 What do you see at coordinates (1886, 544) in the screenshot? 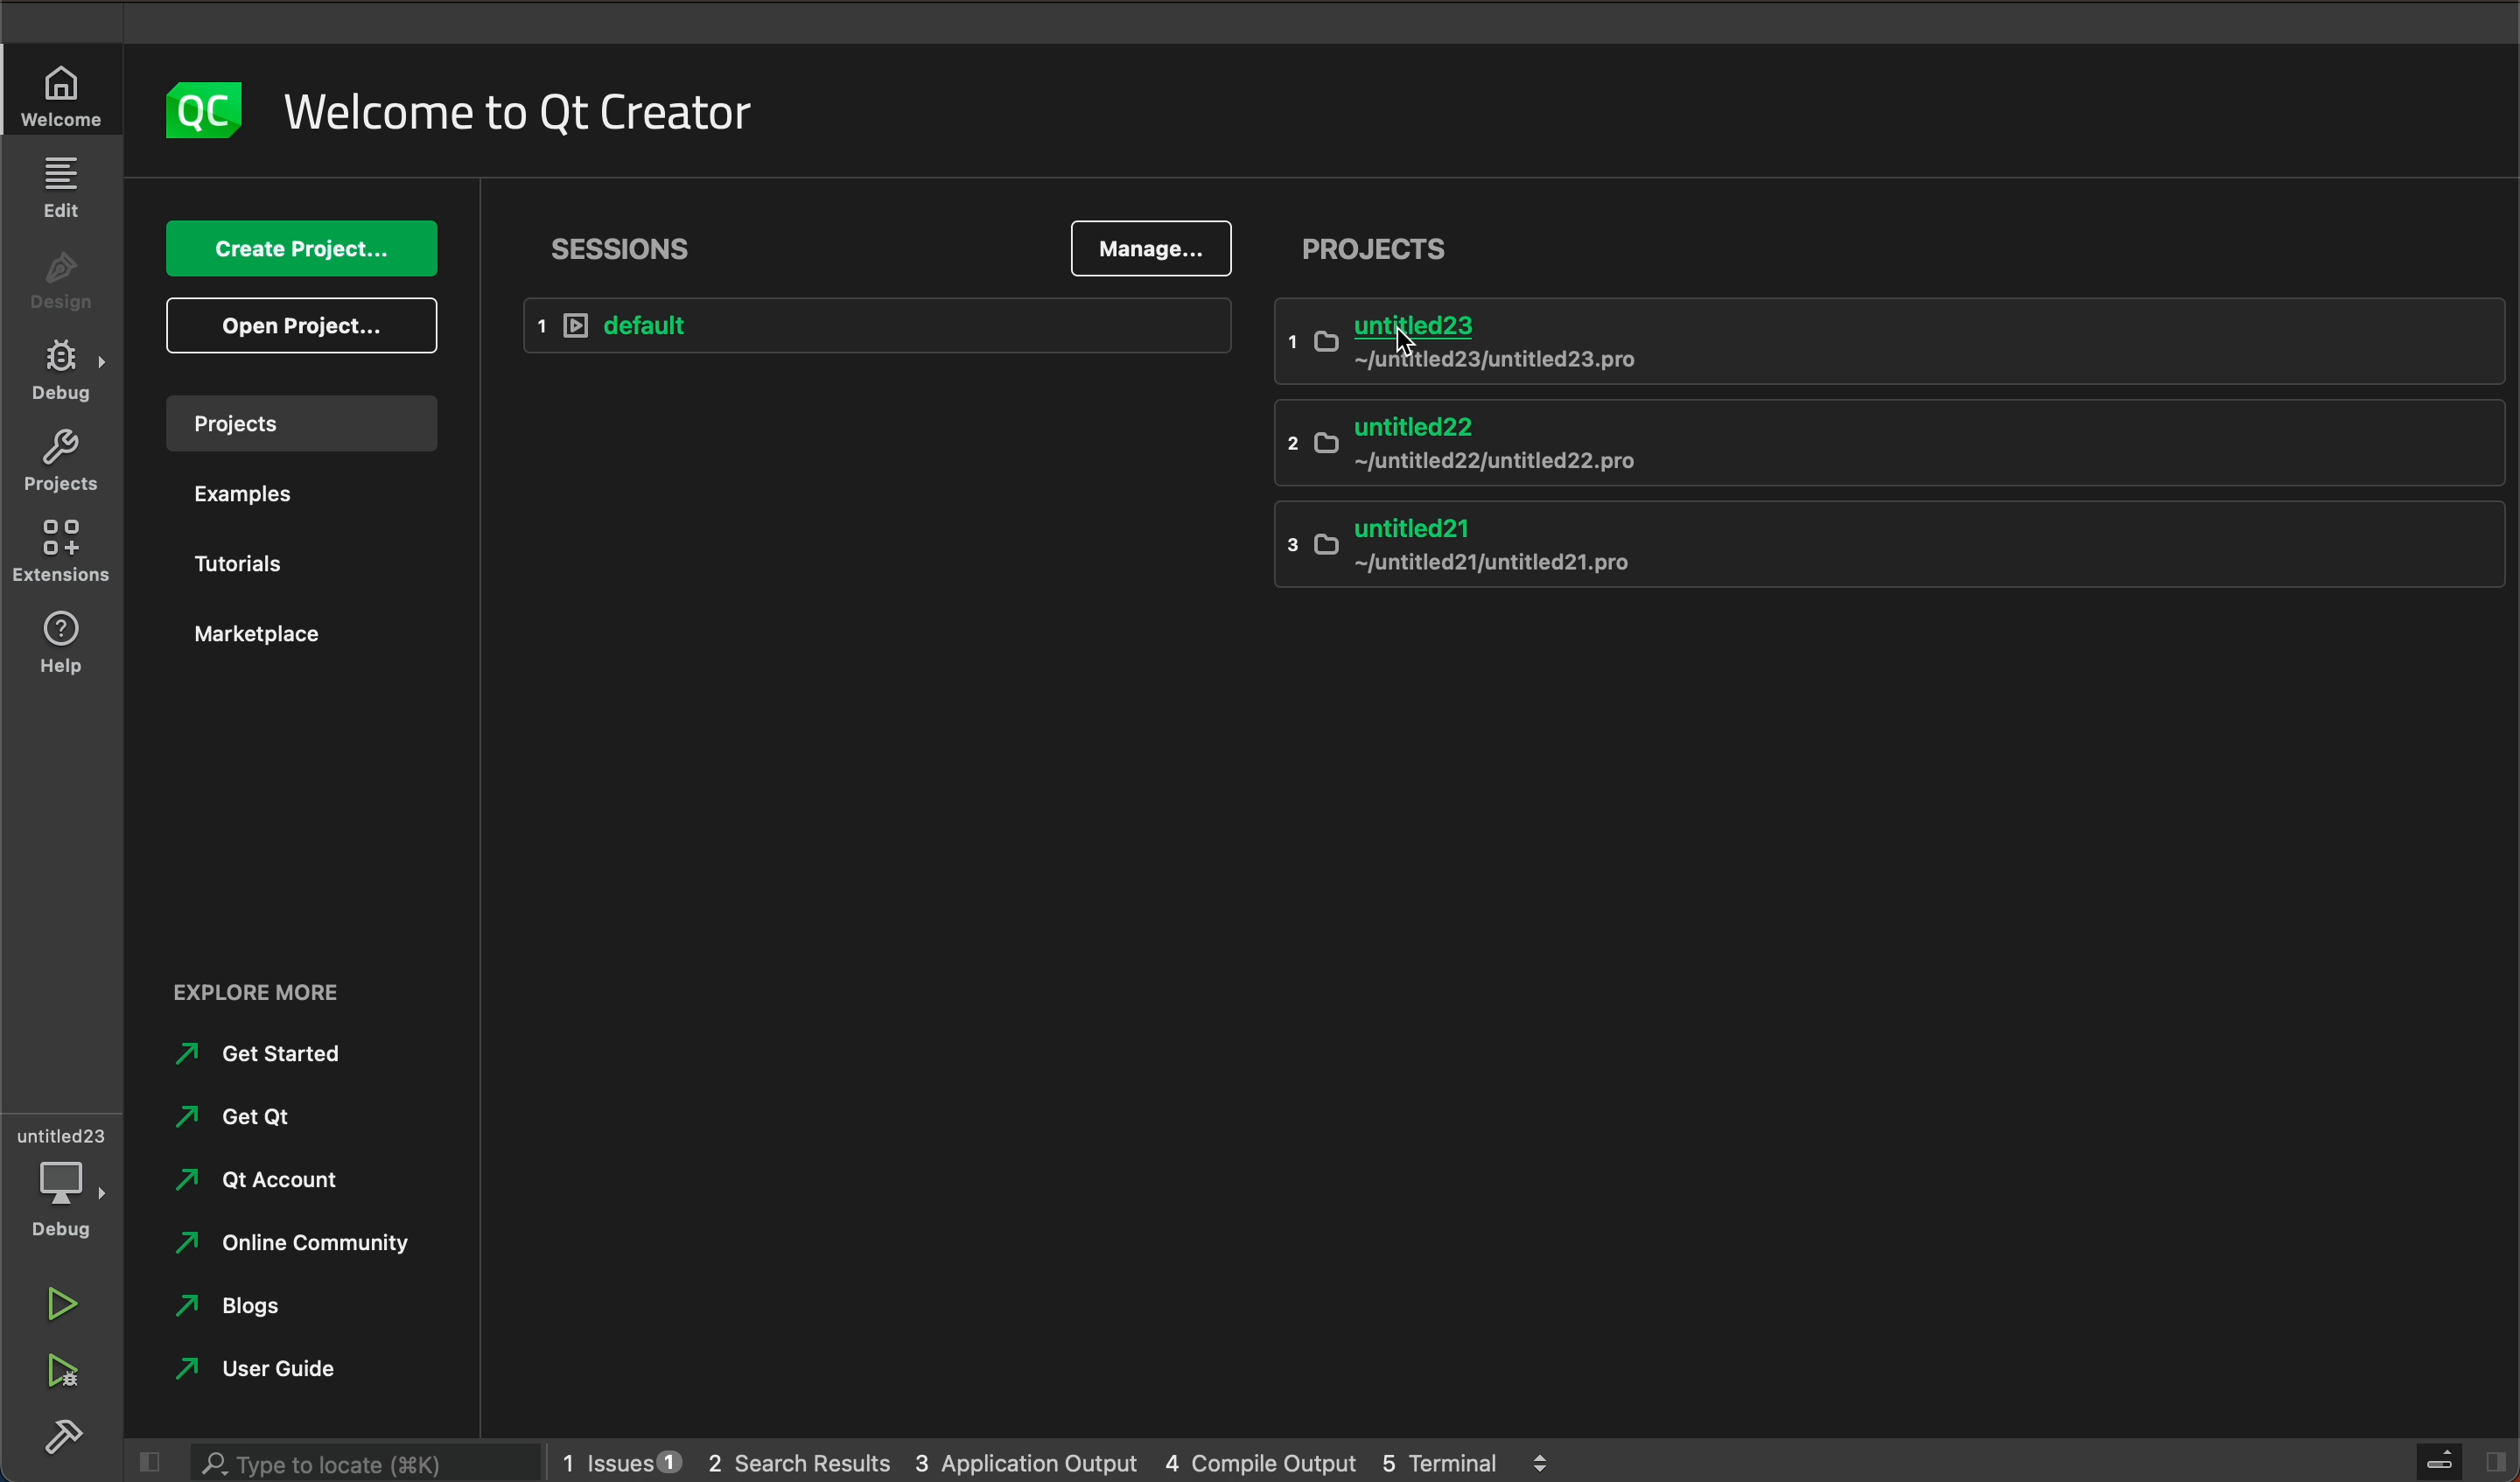
I see `untitled` at bounding box center [1886, 544].